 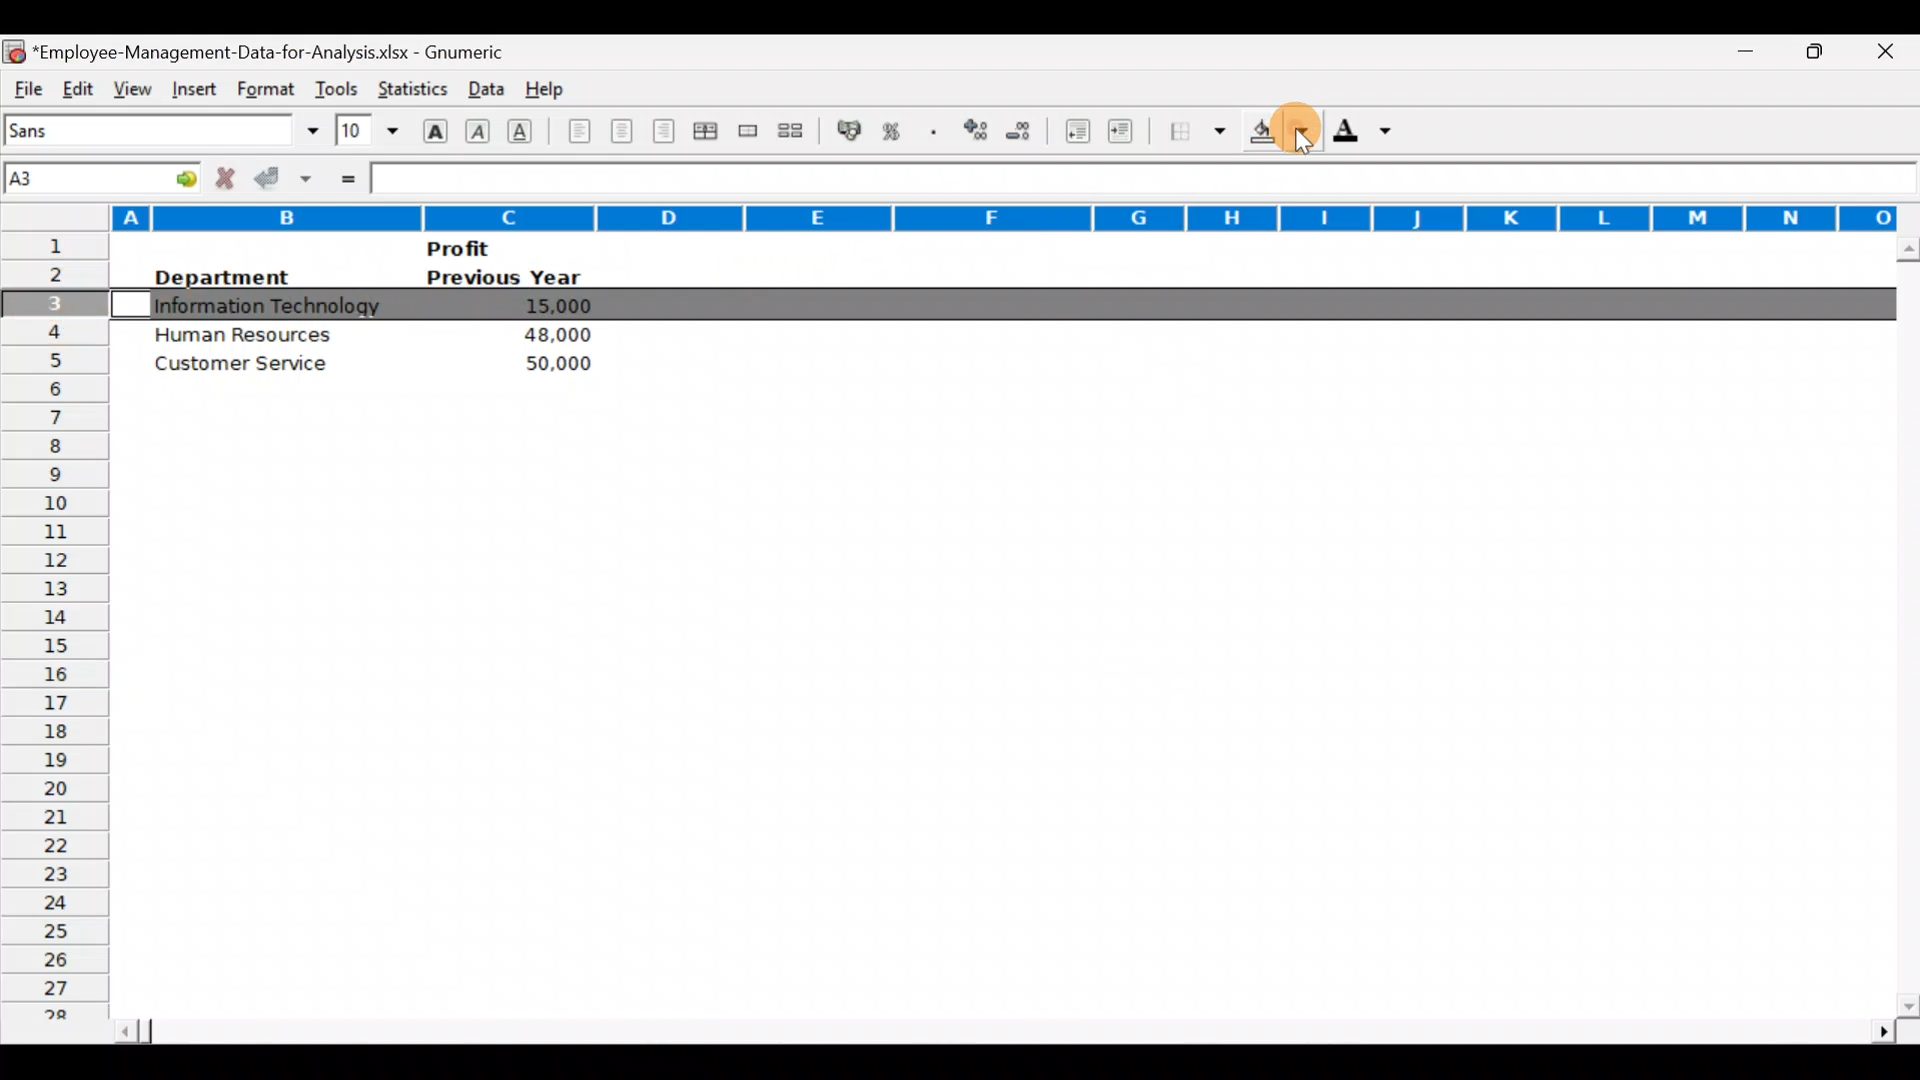 I want to click on Customer service, so click(x=251, y=368).